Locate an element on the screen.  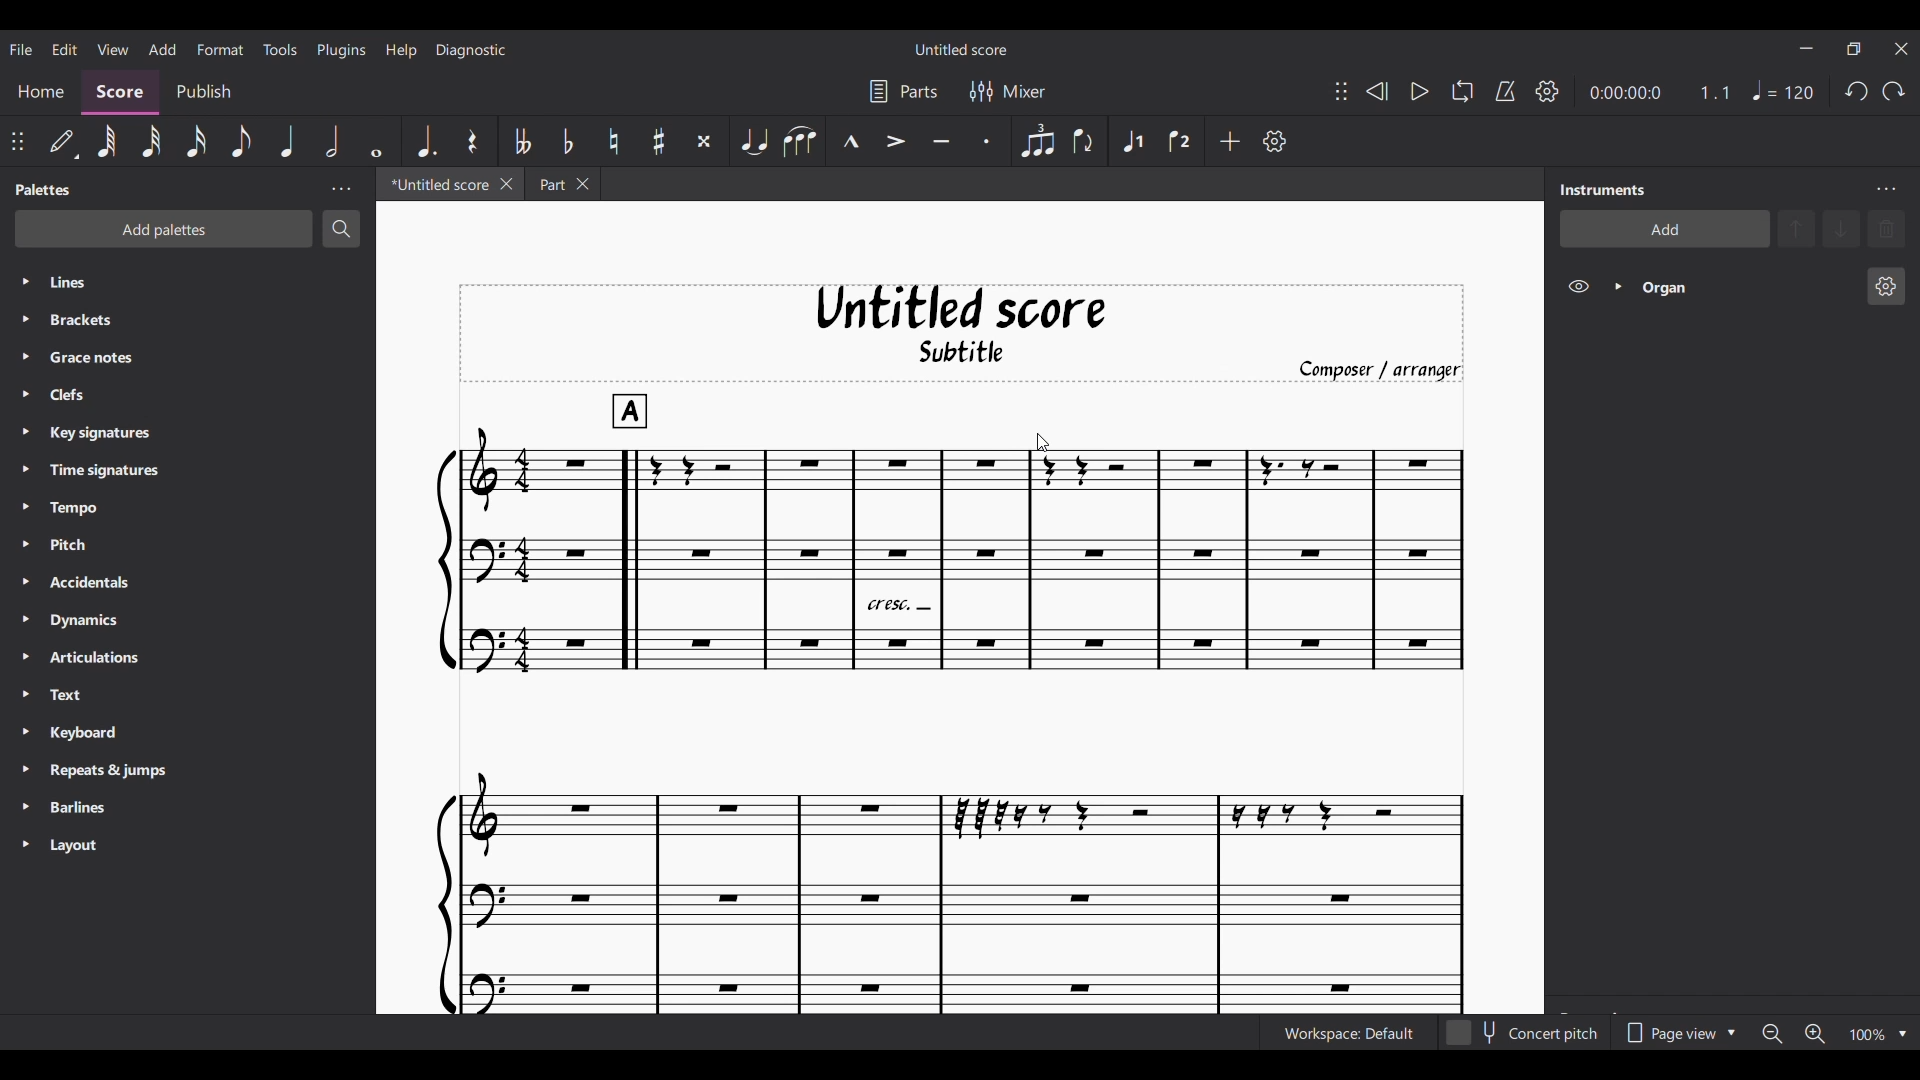
Zoom in is located at coordinates (1814, 1033).